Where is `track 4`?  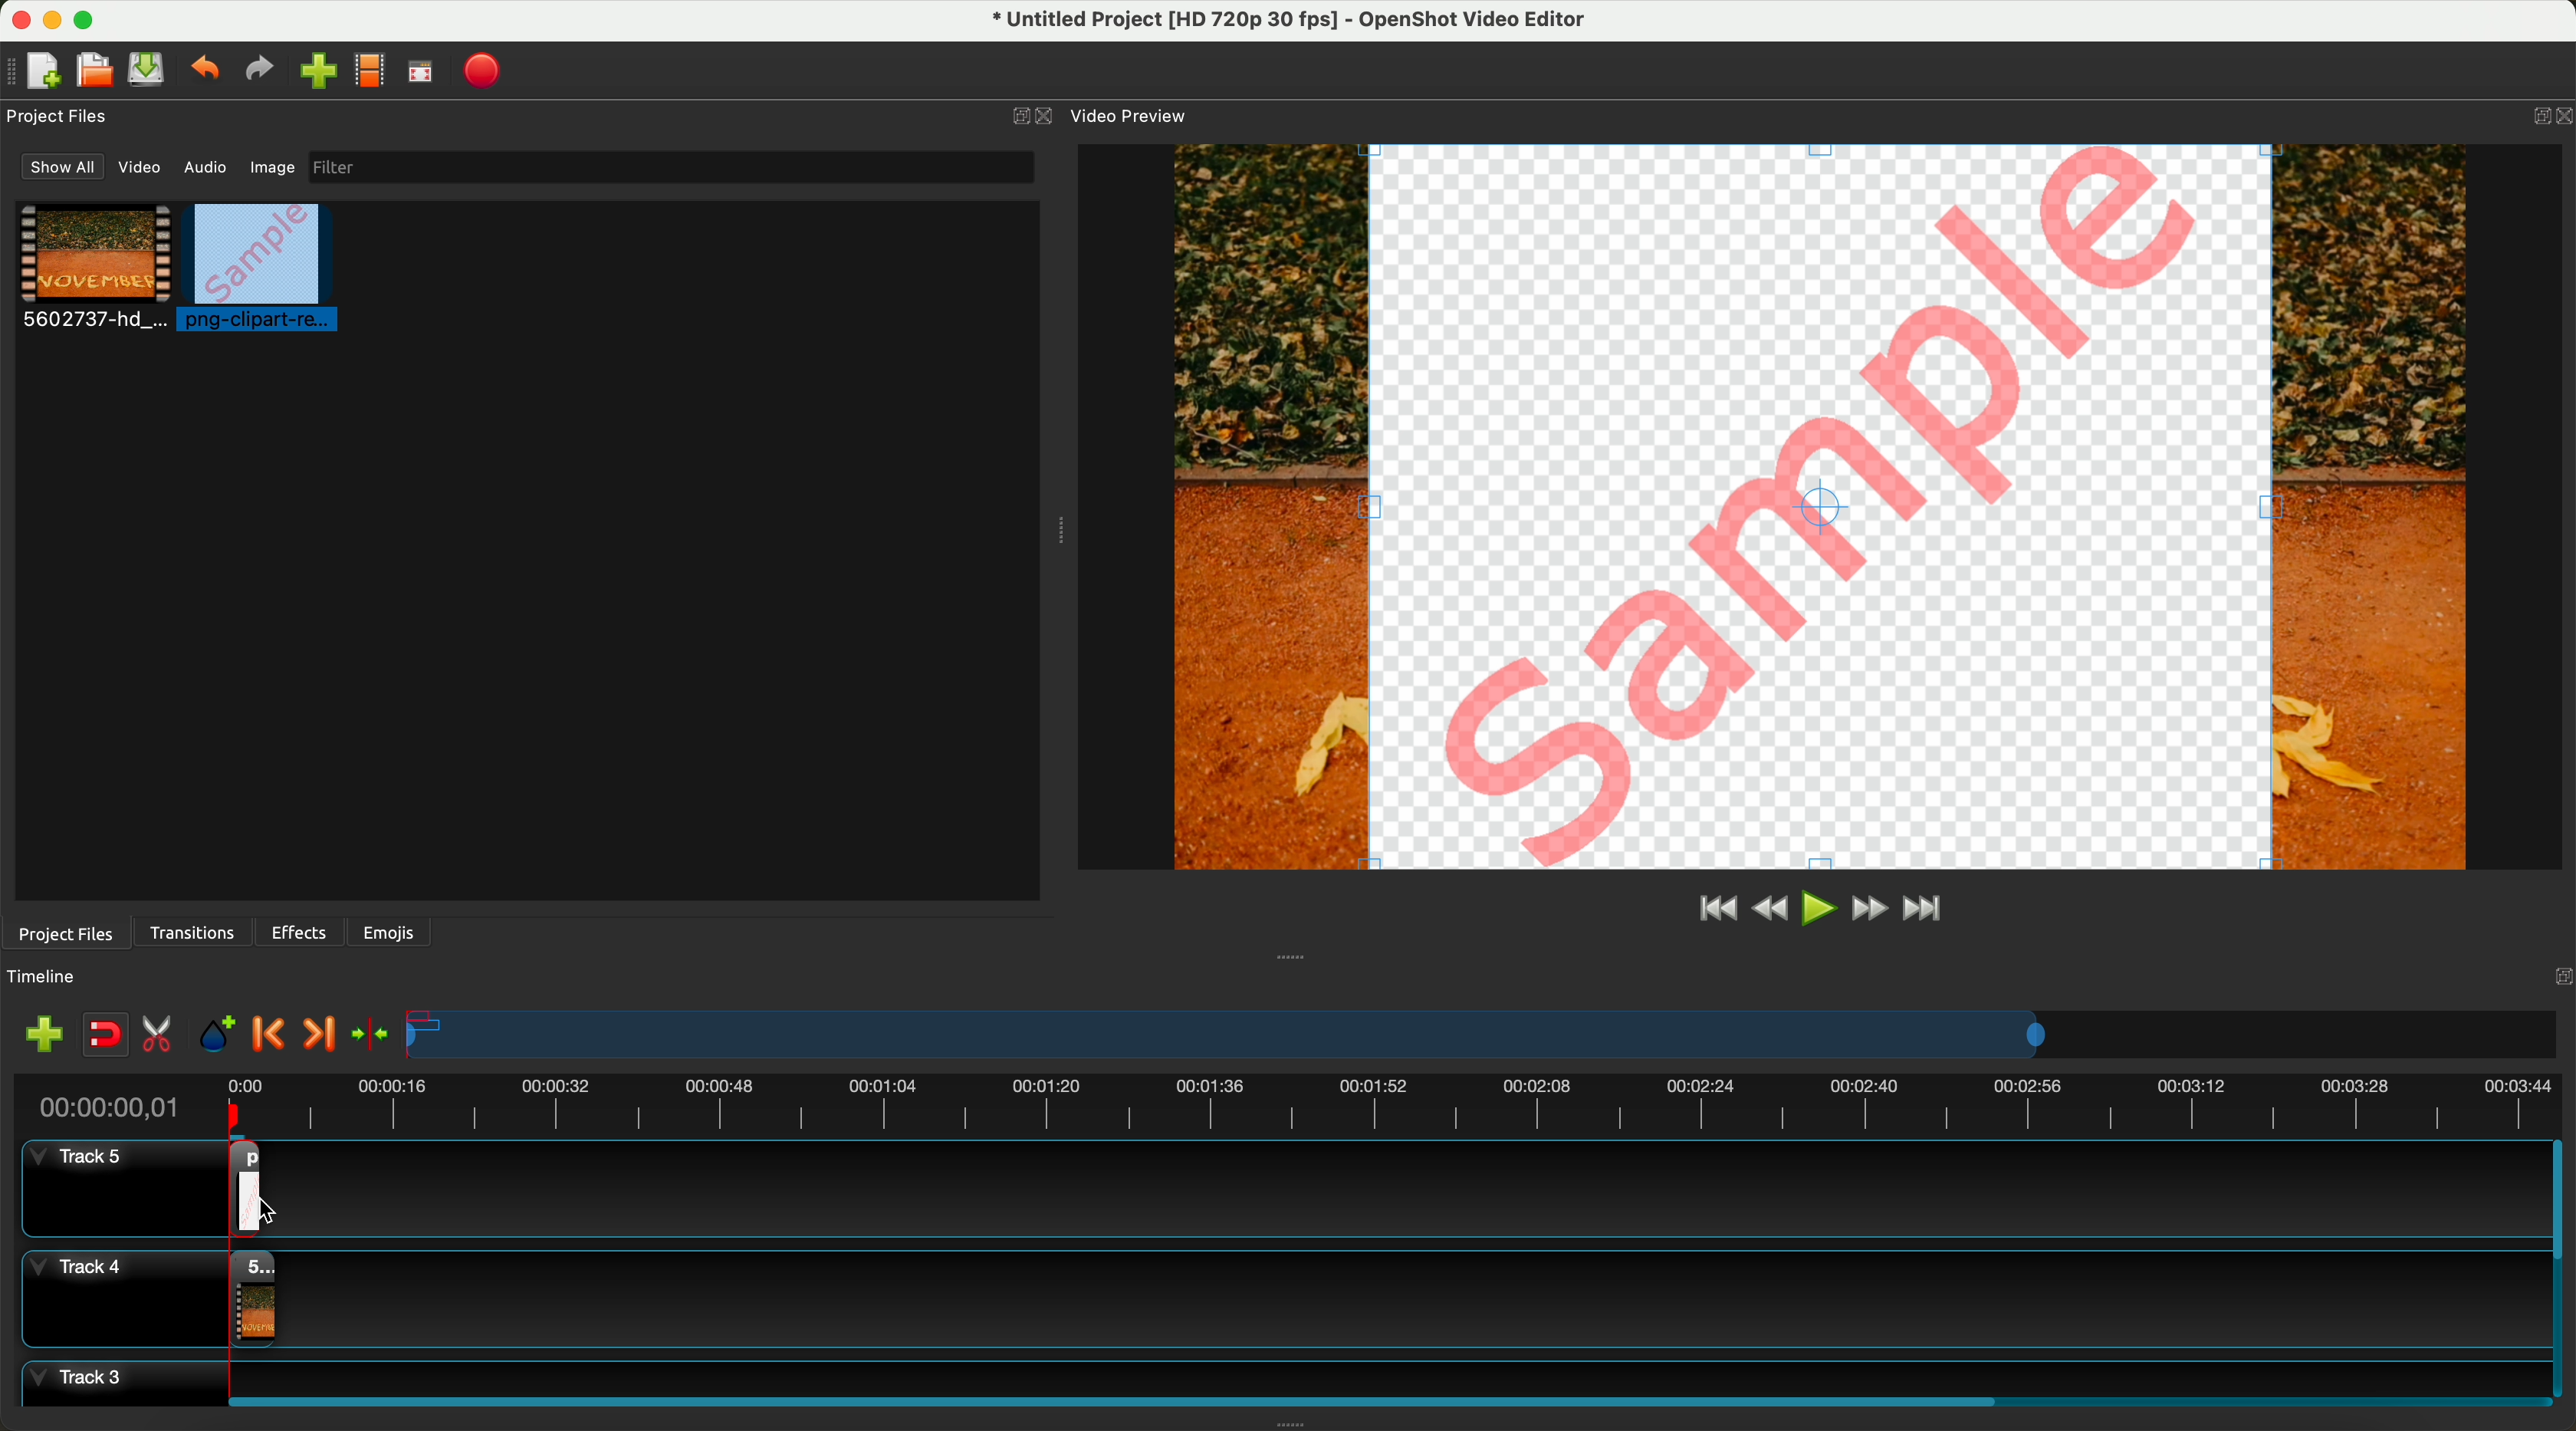 track 4 is located at coordinates (1280, 1294).